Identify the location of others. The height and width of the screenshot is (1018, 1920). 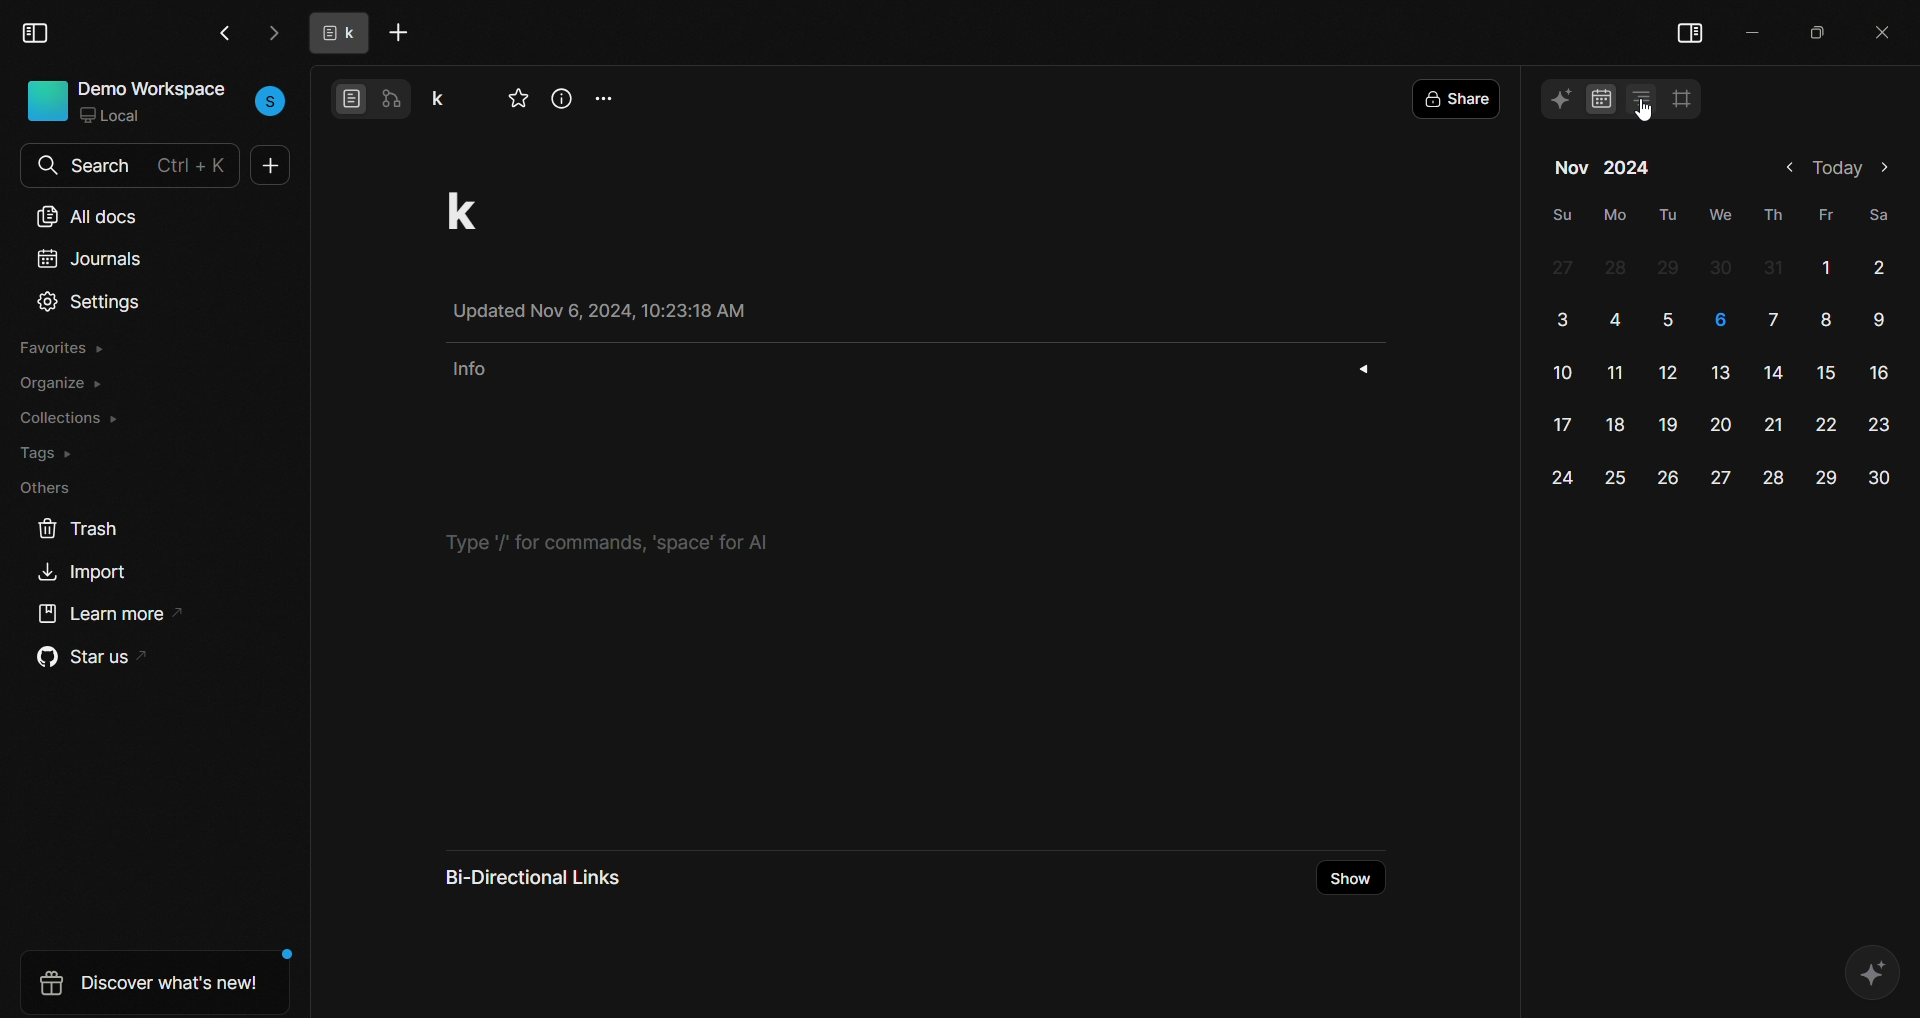
(41, 487).